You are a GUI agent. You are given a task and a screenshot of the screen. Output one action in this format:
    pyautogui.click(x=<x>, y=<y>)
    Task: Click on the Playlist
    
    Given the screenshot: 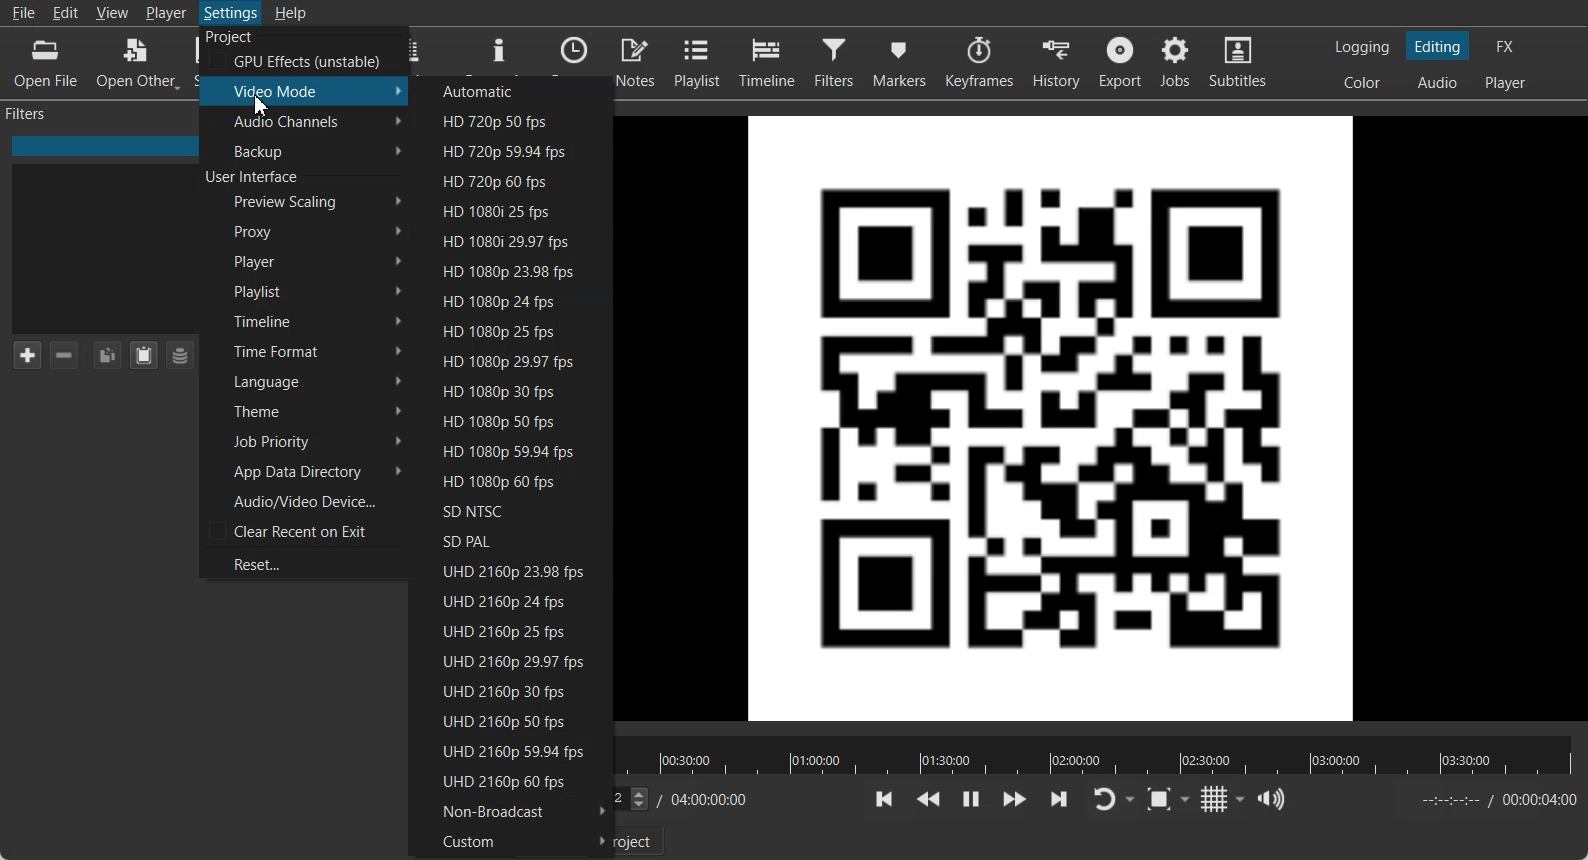 What is the action you would take?
    pyautogui.click(x=305, y=290)
    